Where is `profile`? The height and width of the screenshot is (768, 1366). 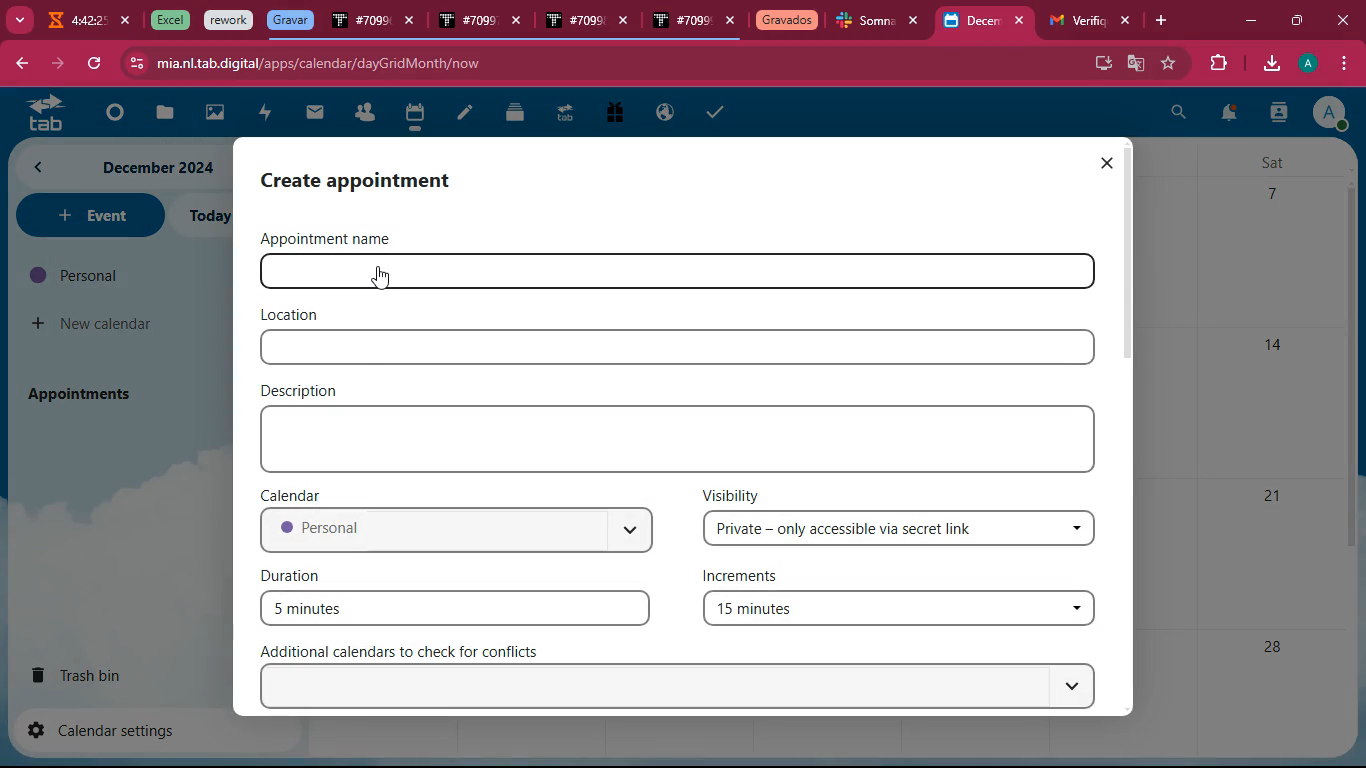 profile is located at coordinates (1311, 63).